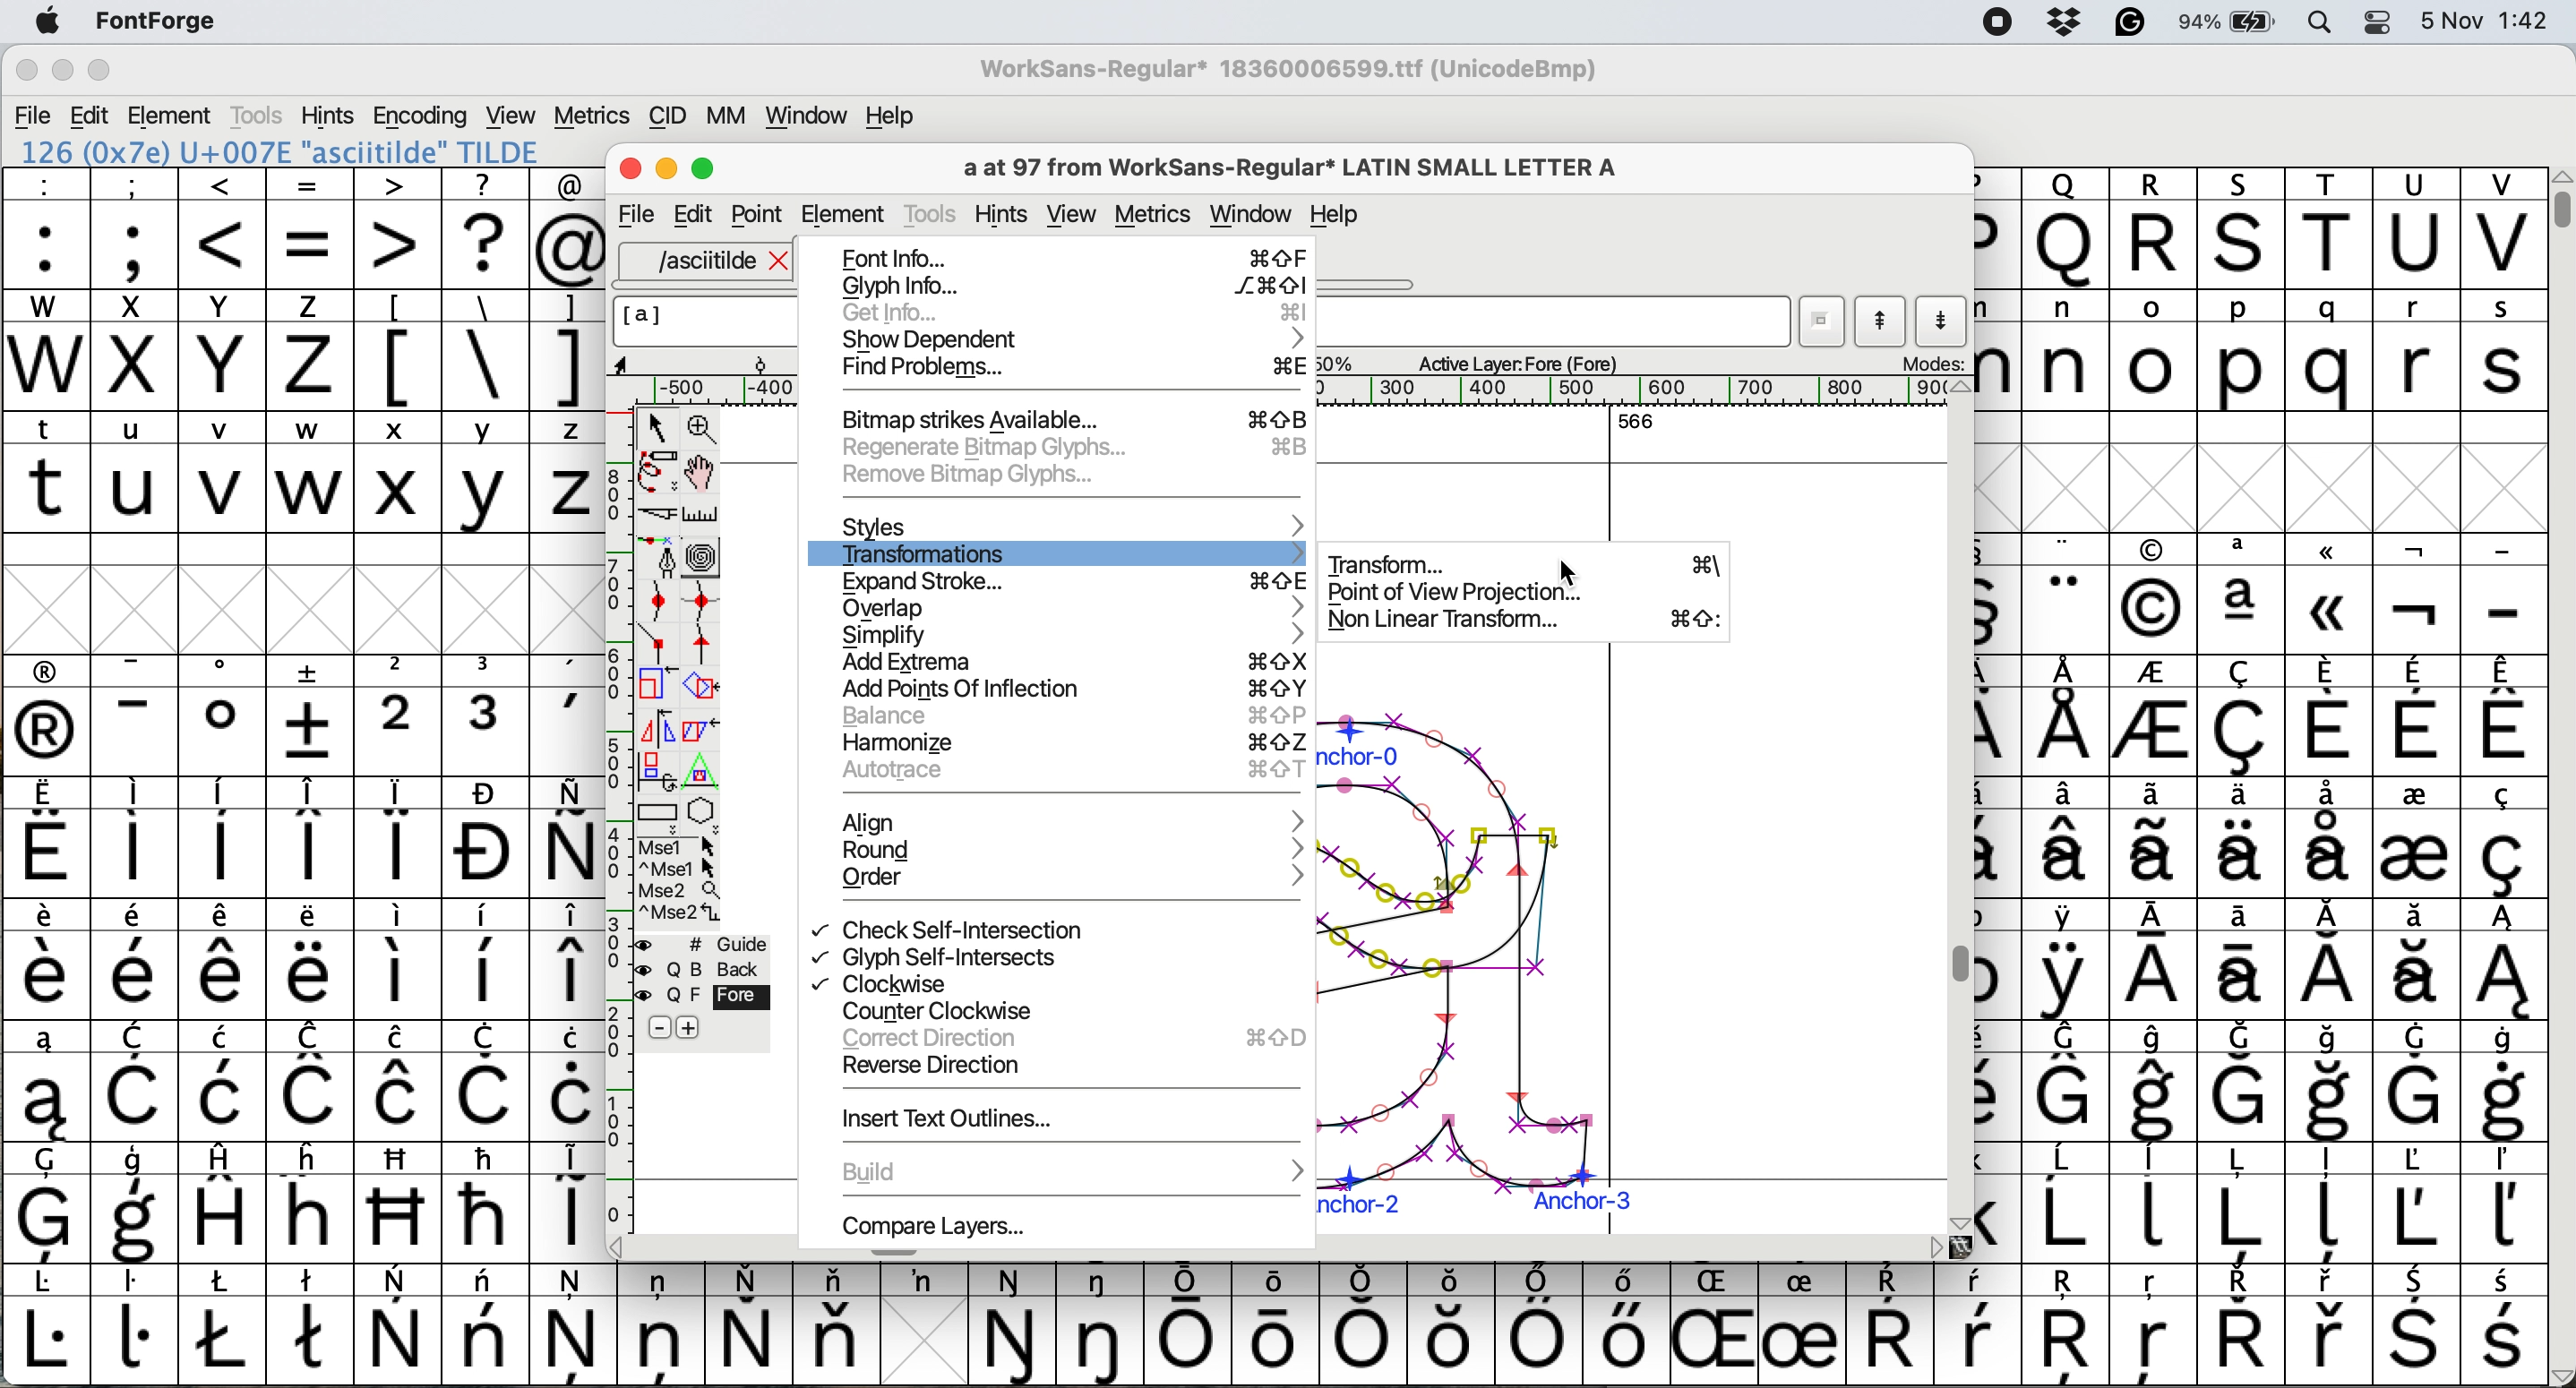 The height and width of the screenshot is (1388, 2576). What do you see at coordinates (2504, 351) in the screenshot?
I see `s` at bounding box center [2504, 351].